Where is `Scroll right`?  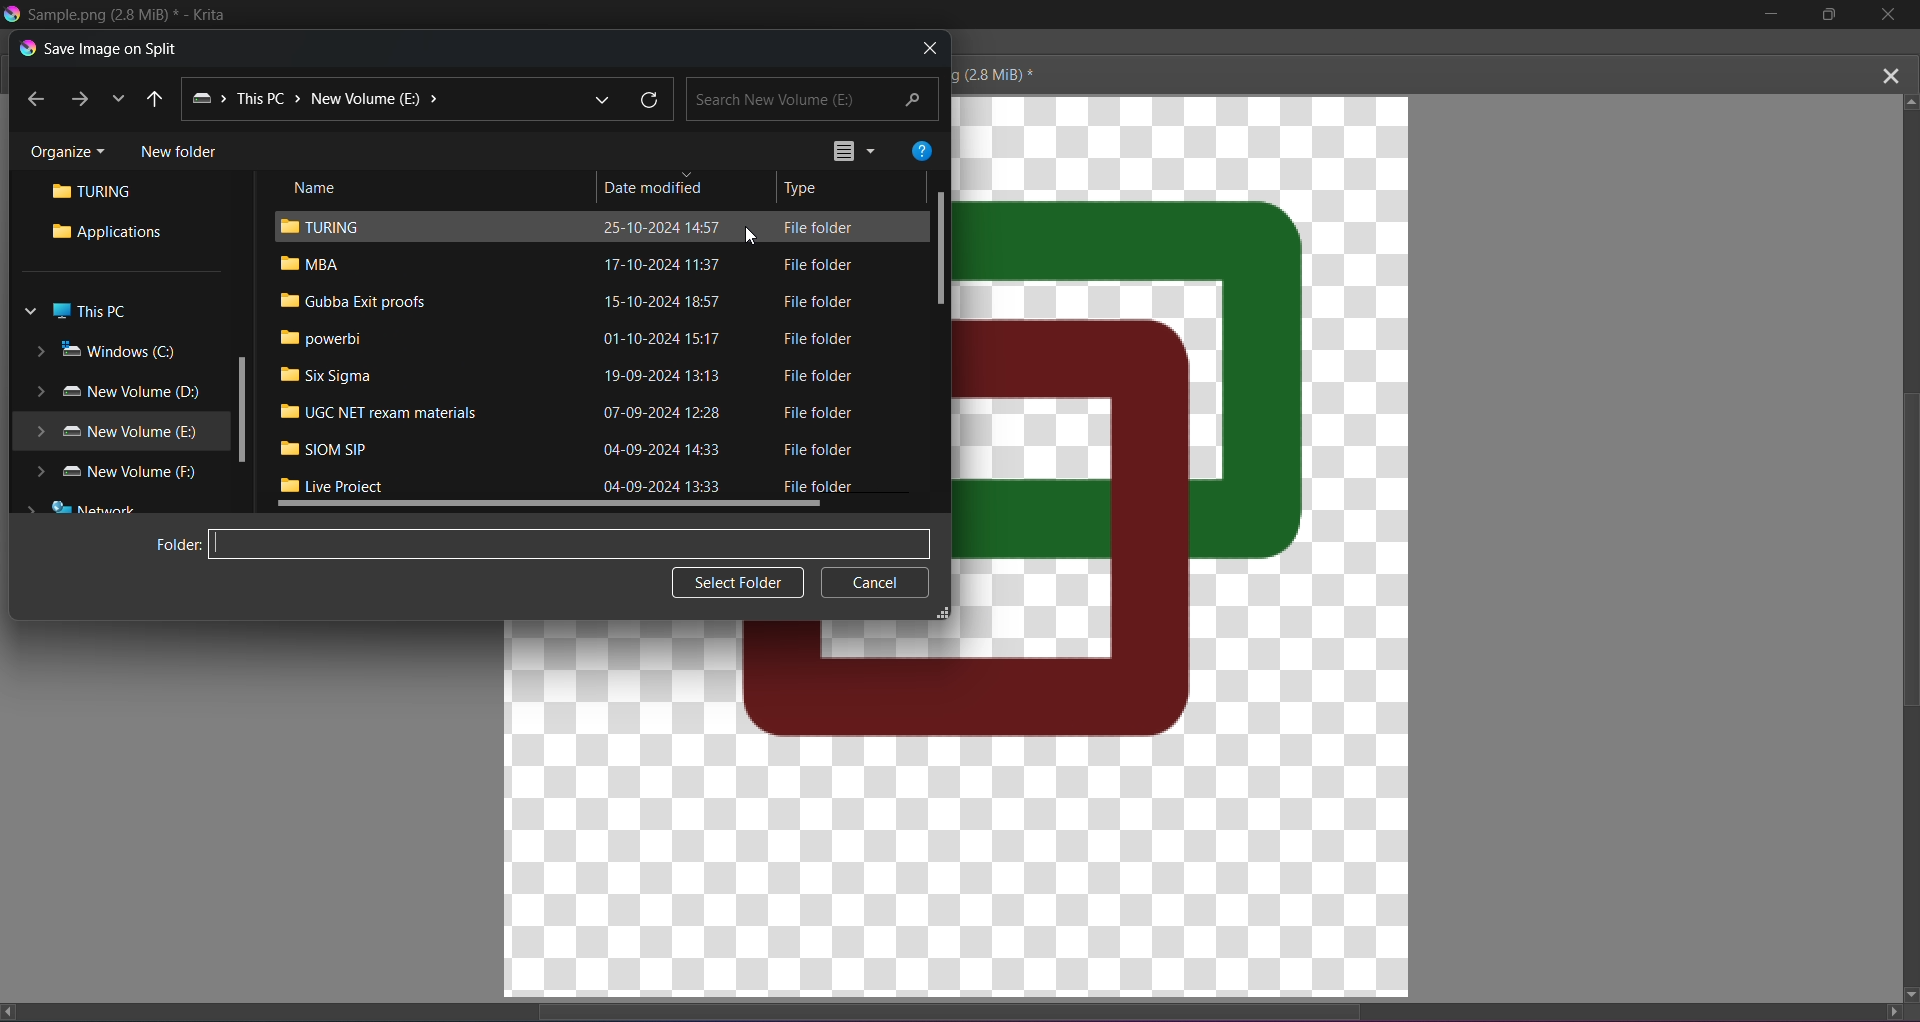
Scroll right is located at coordinates (1886, 1010).